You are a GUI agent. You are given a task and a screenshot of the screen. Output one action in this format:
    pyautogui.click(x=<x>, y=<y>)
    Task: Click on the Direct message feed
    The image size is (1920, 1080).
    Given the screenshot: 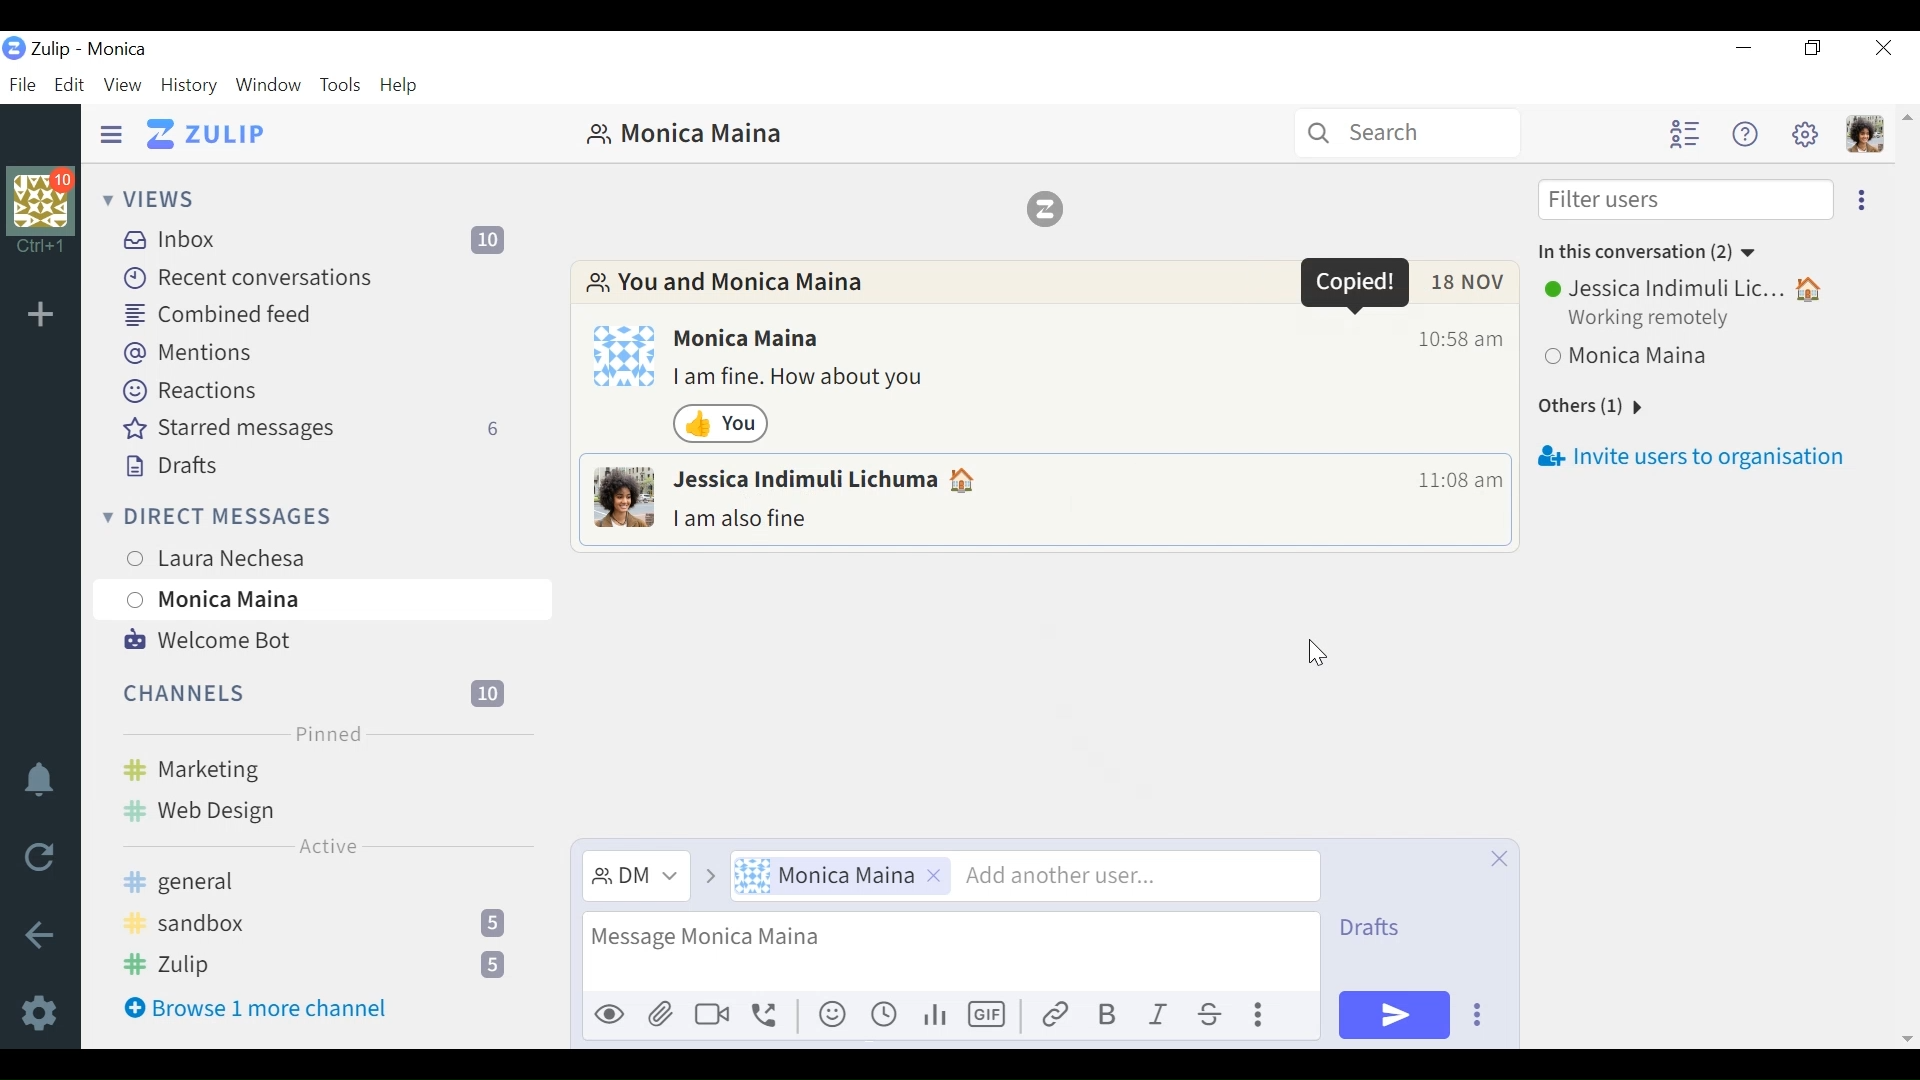 What is the action you would take?
    pyautogui.click(x=455, y=516)
    